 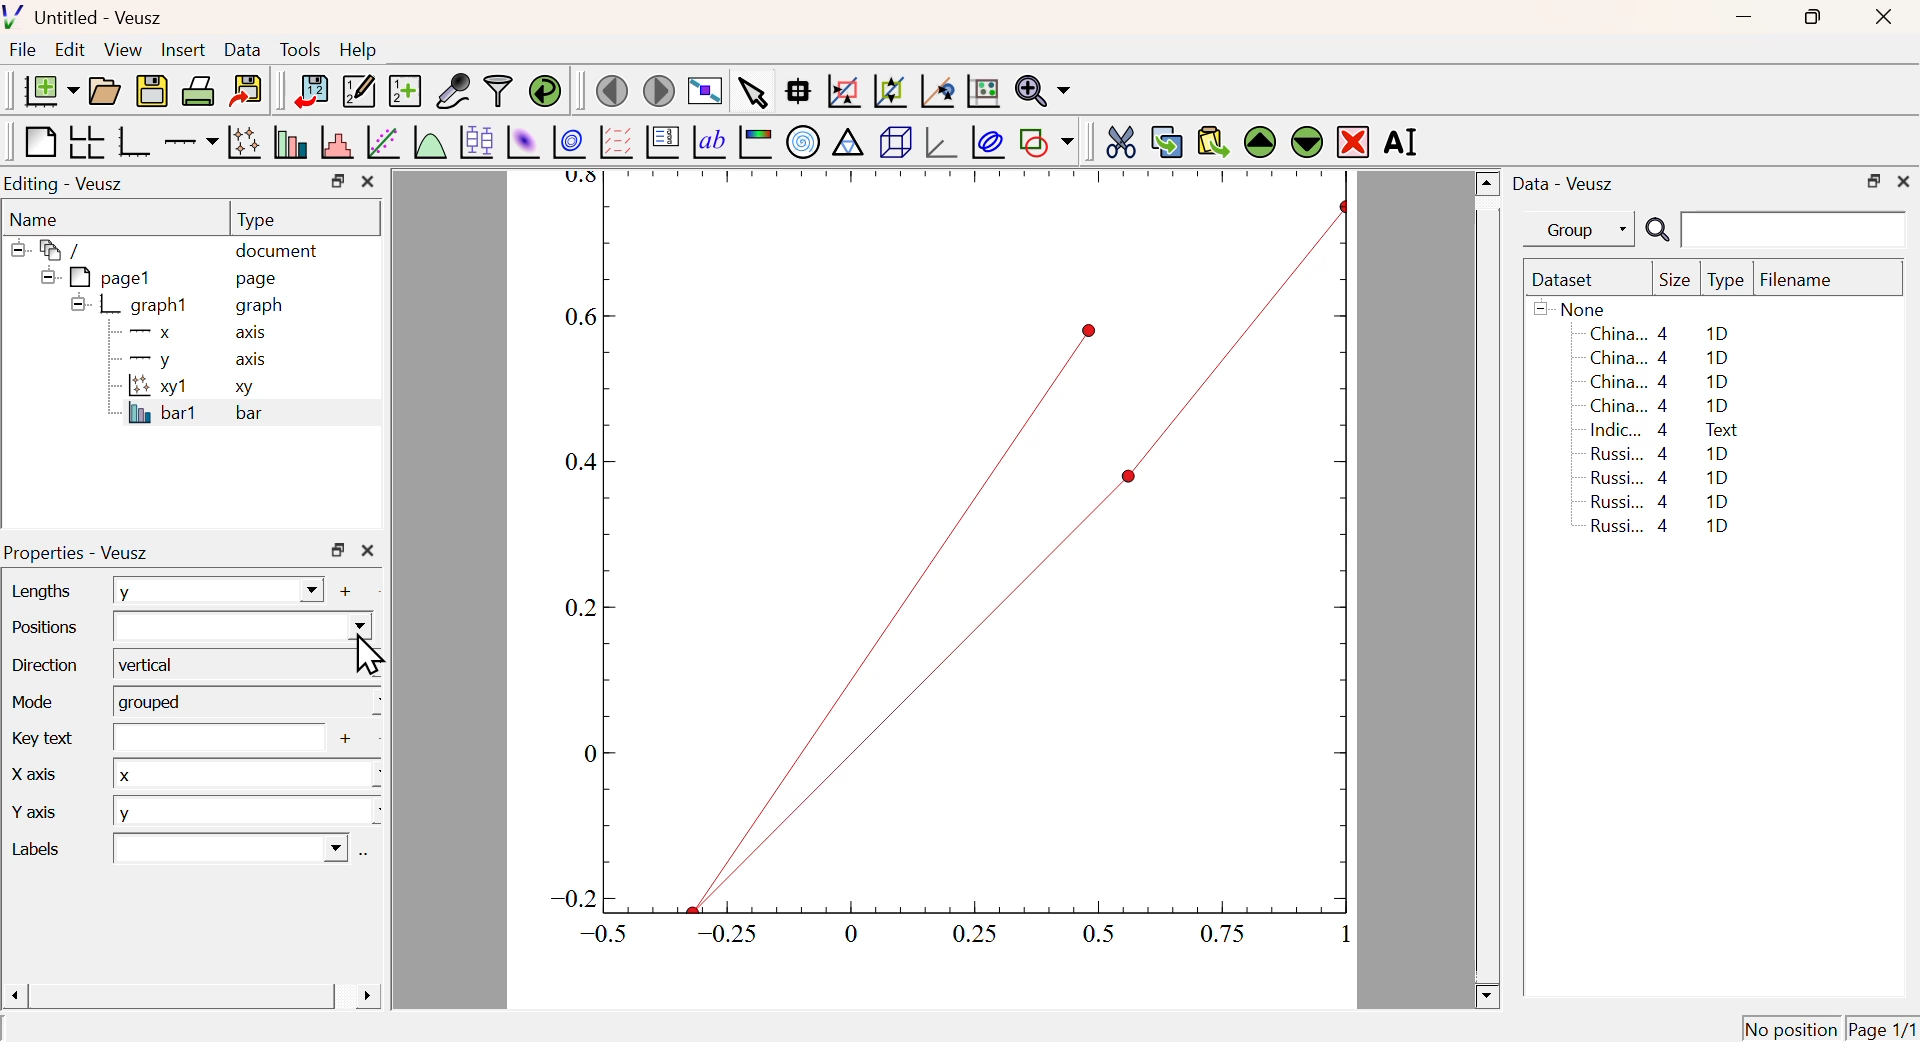 I want to click on Blank Page, so click(x=38, y=143).